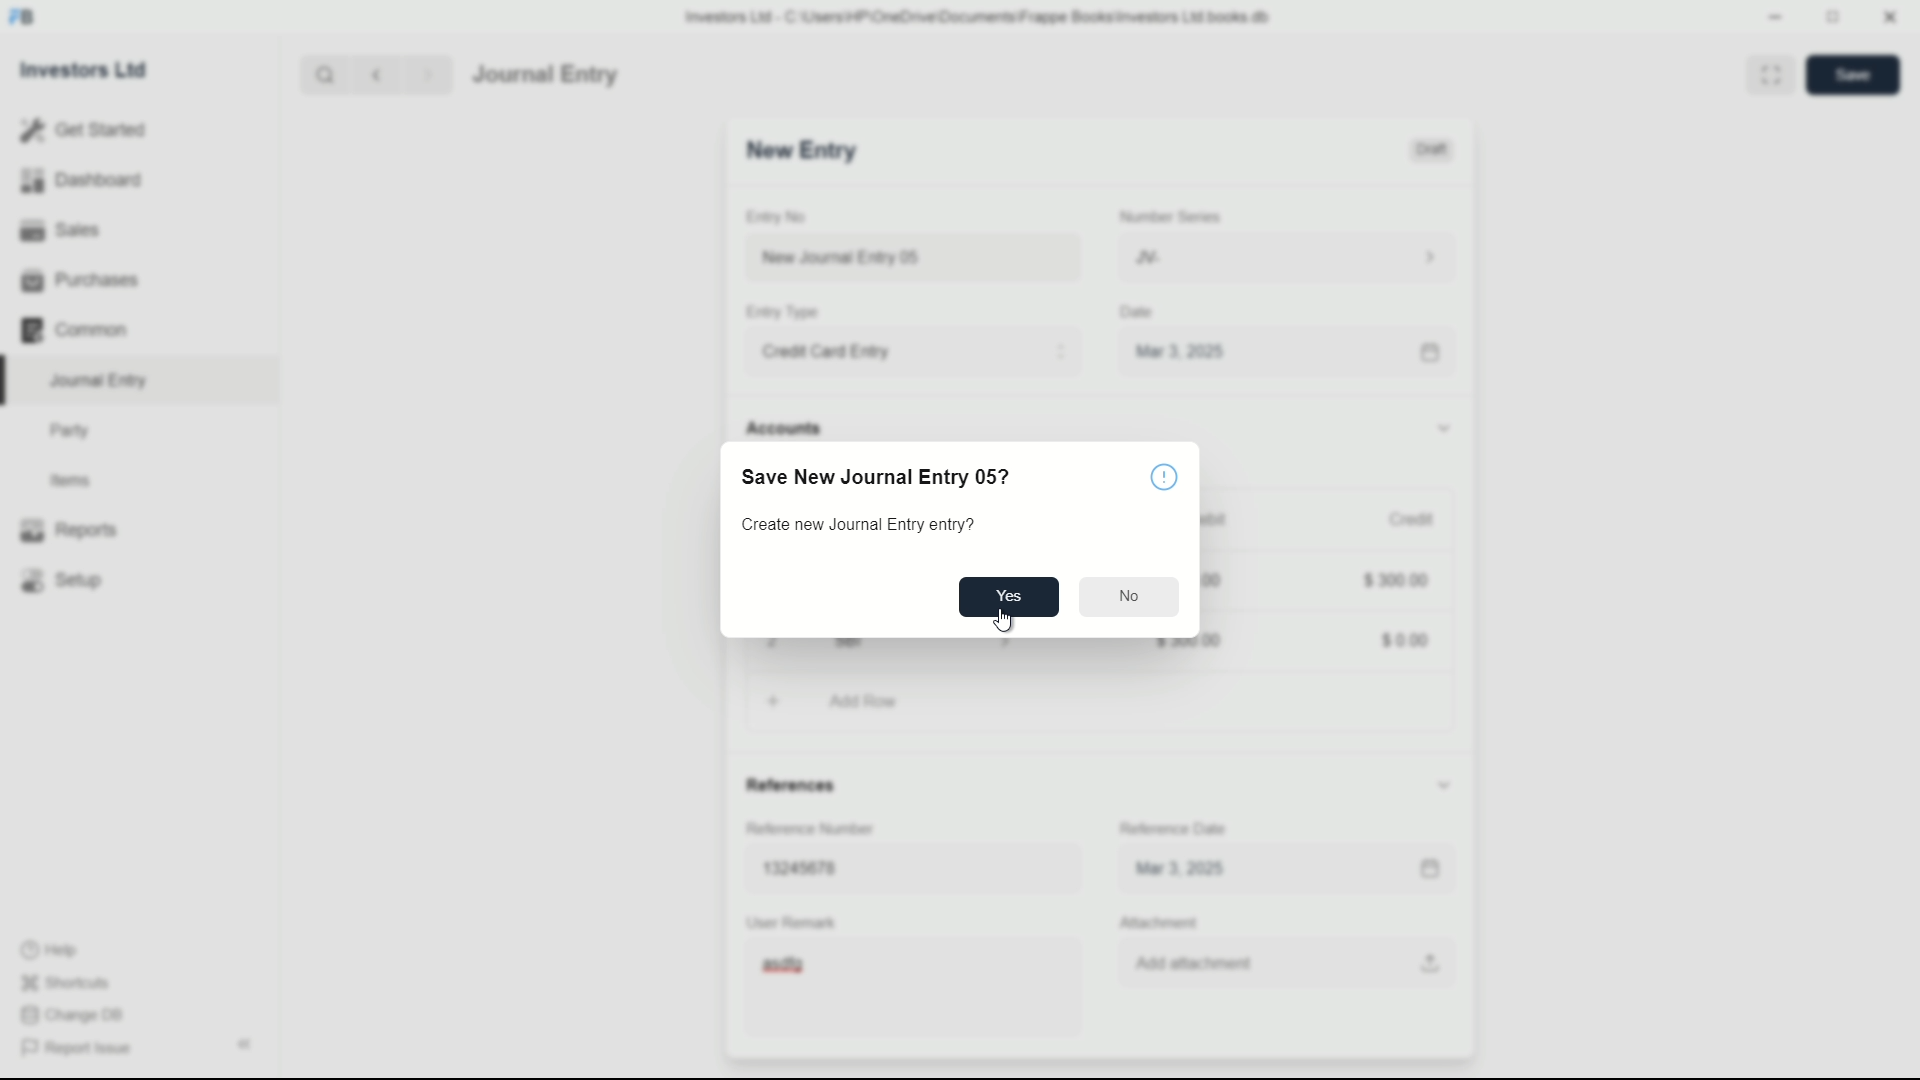 The width and height of the screenshot is (1920, 1080). Describe the element at coordinates (867, 525) in the screenshot. I see `Create new Journal Entry entry?` at that location.